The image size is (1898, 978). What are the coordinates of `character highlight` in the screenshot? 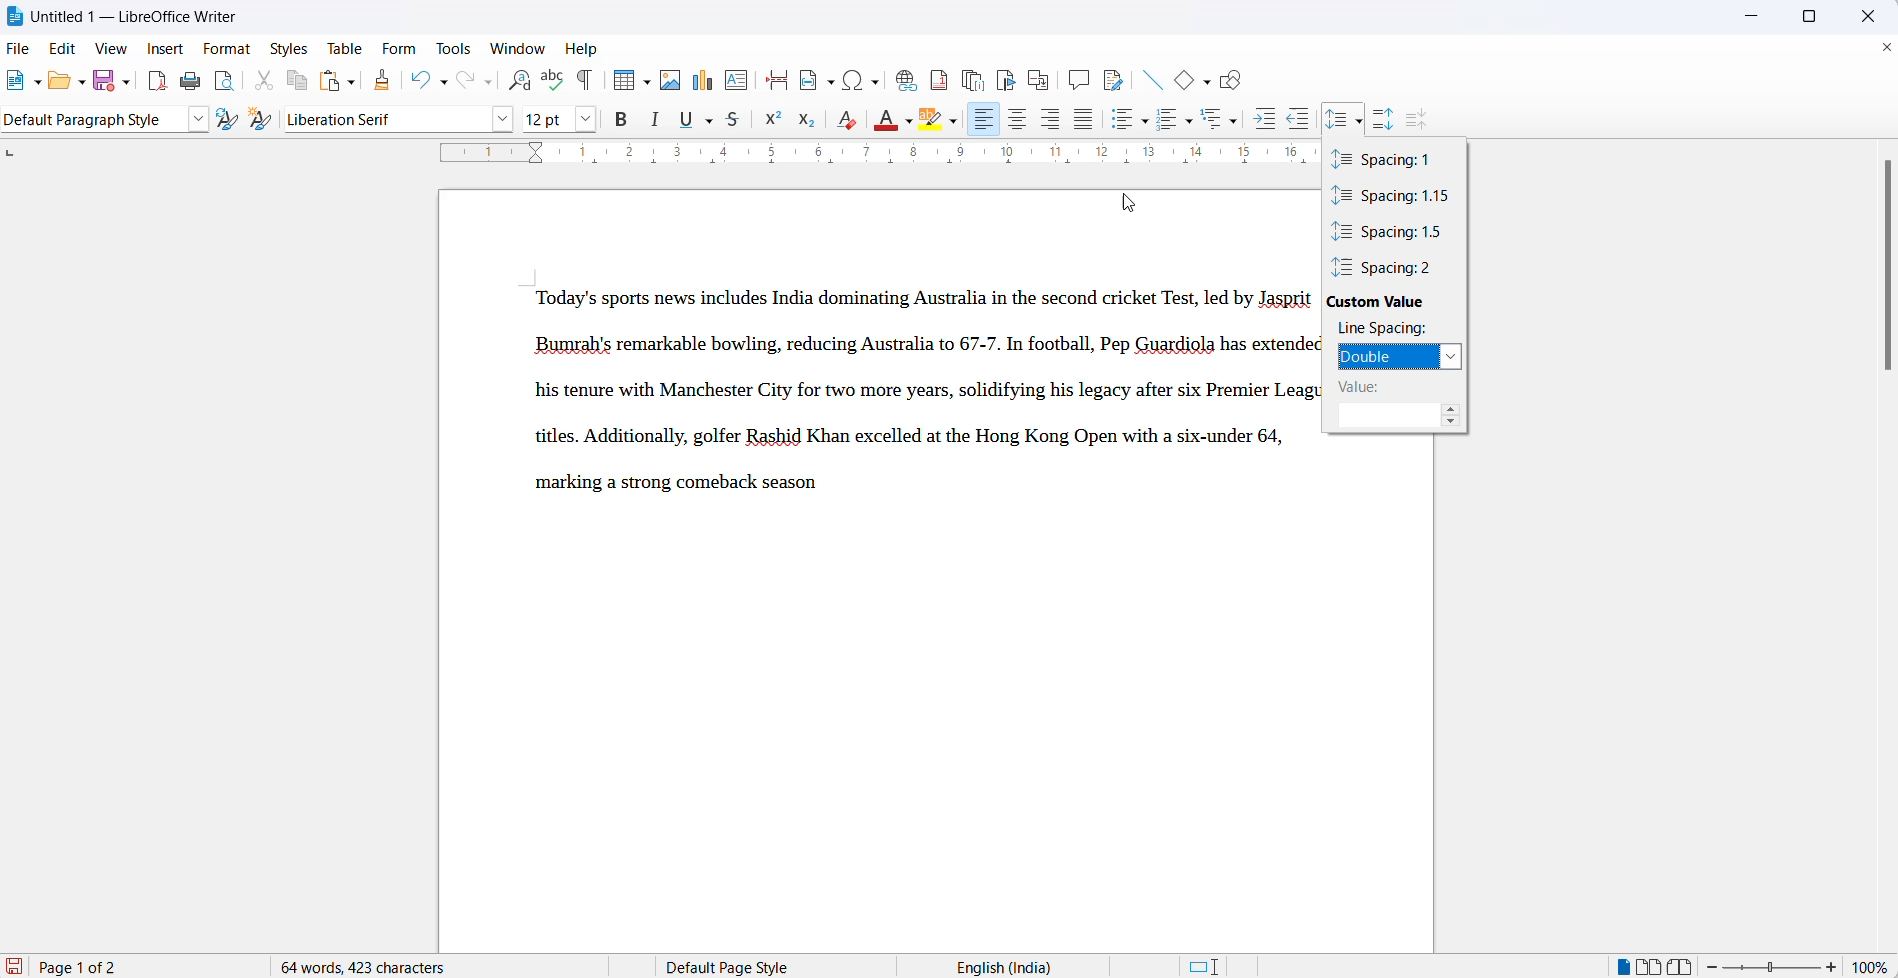 It's located at (929, 119).